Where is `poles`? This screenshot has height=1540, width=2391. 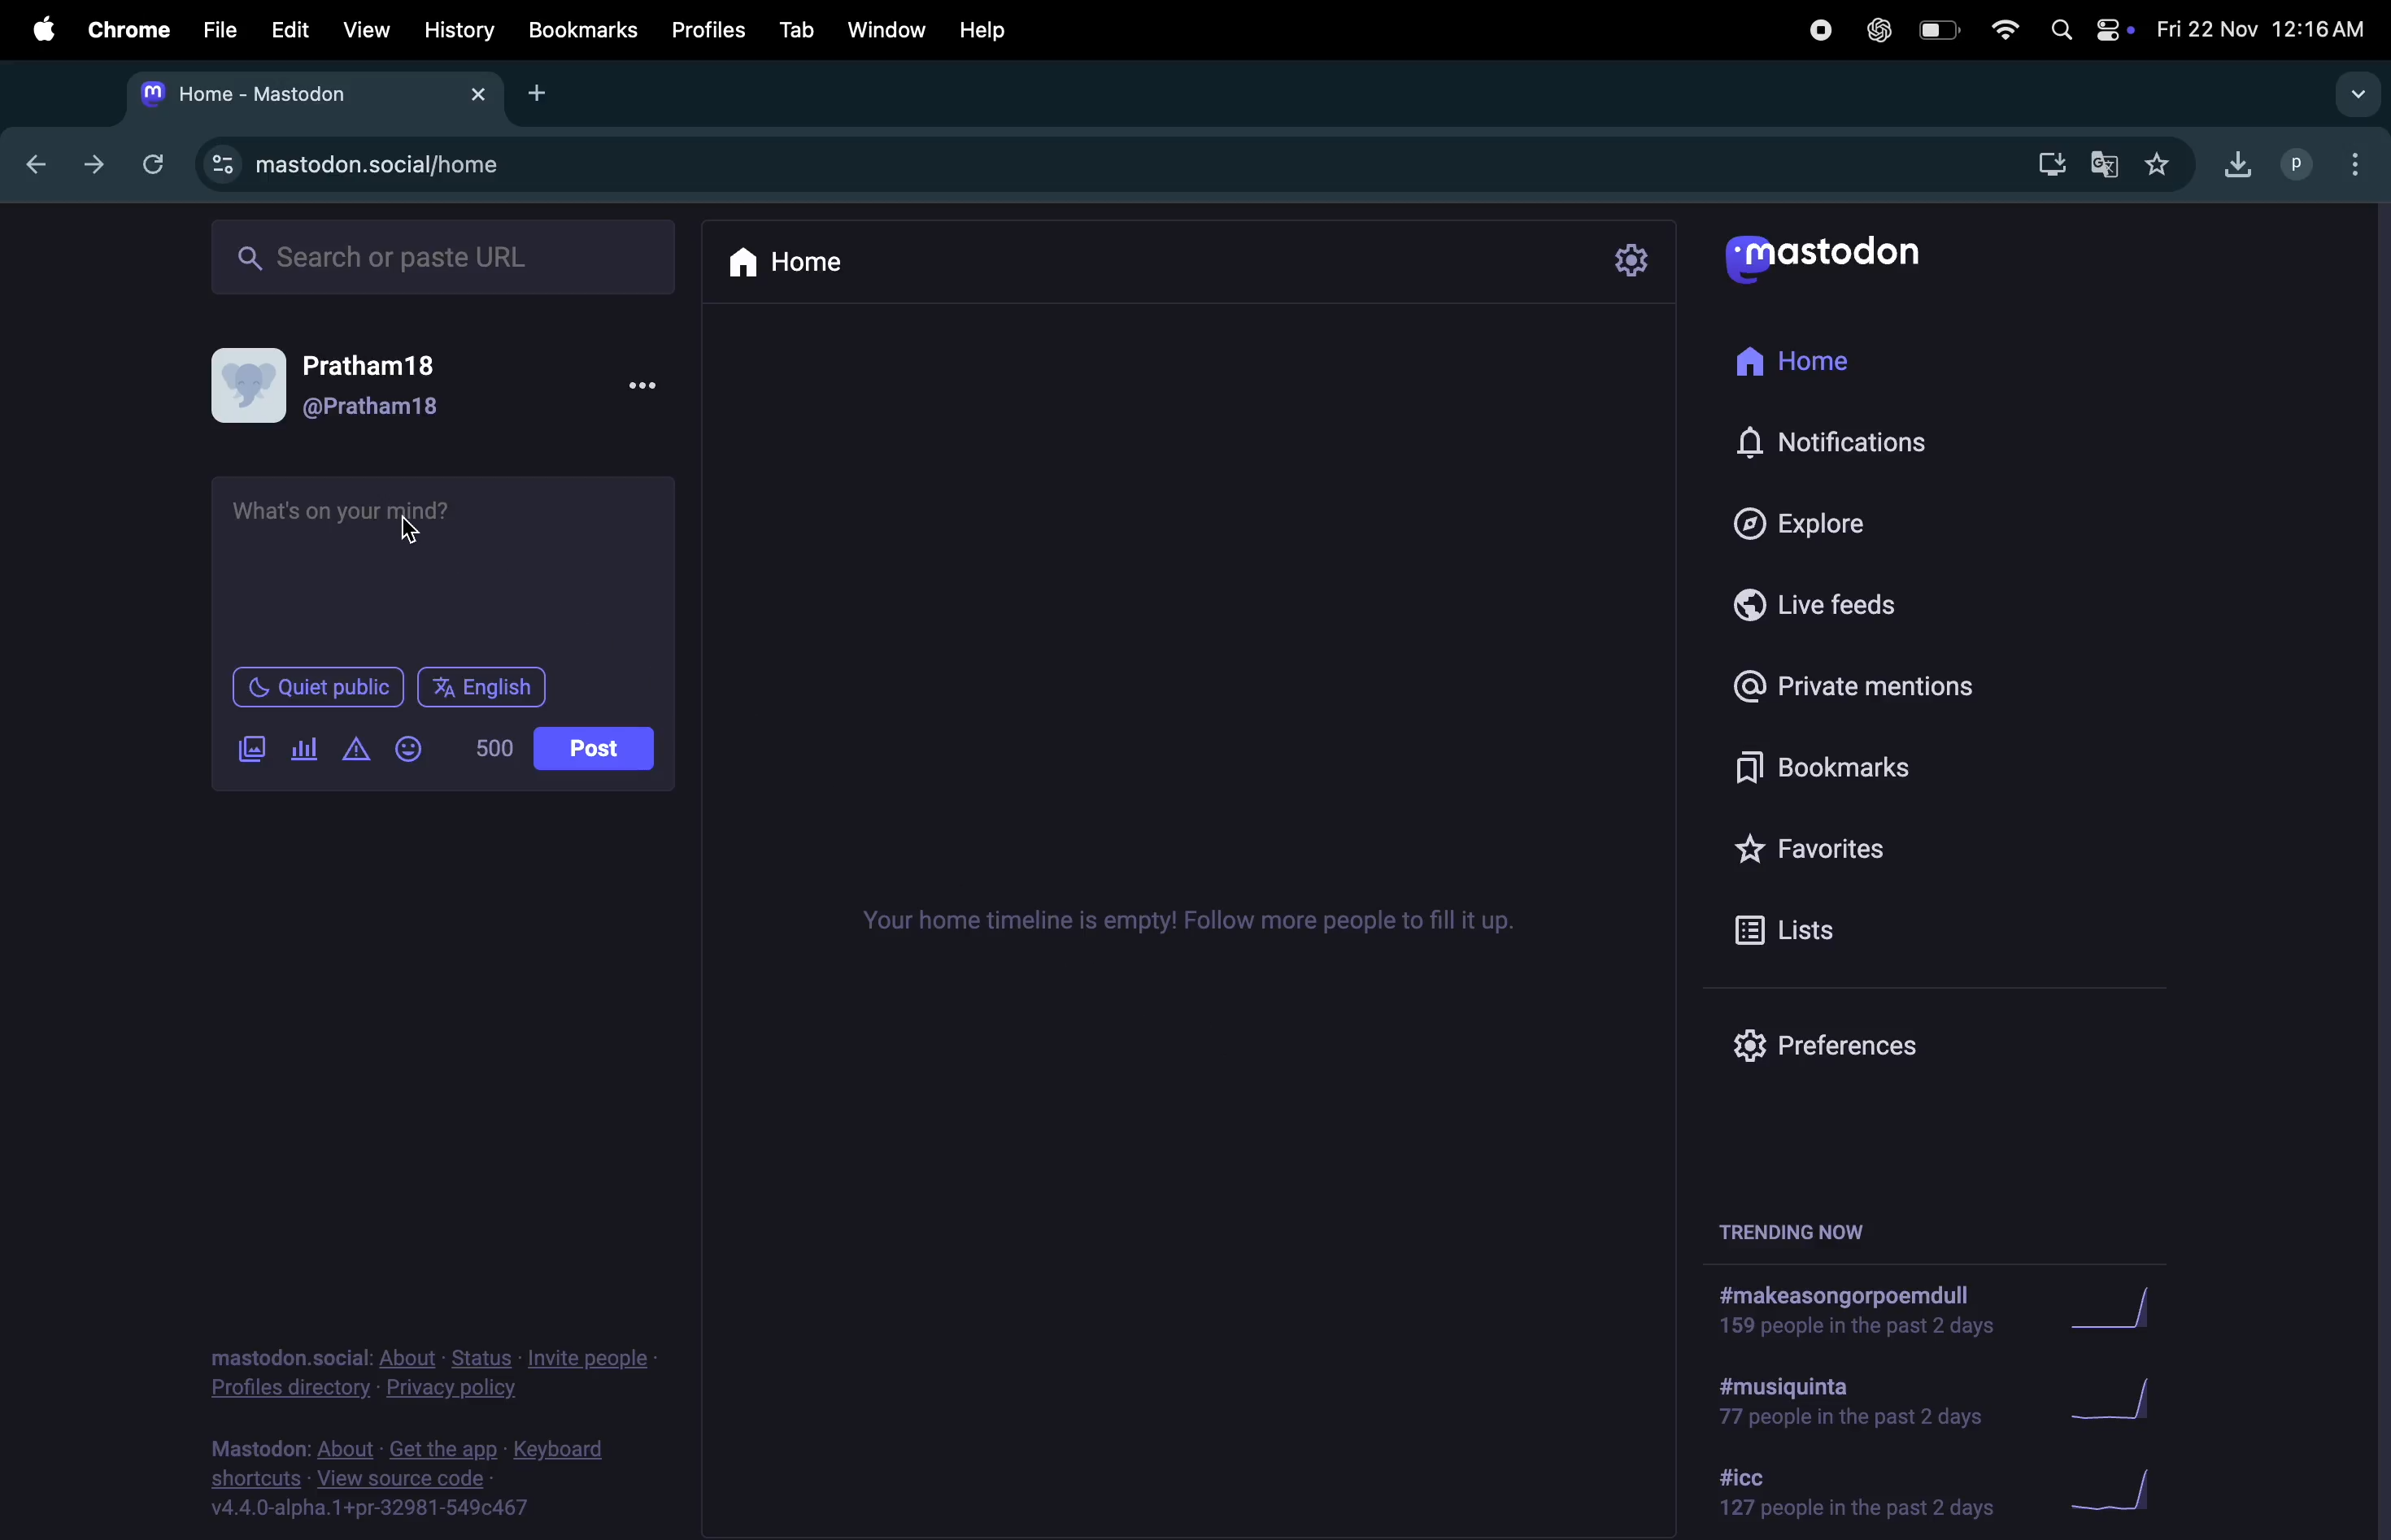
poles is located at coordinates (301, 747).